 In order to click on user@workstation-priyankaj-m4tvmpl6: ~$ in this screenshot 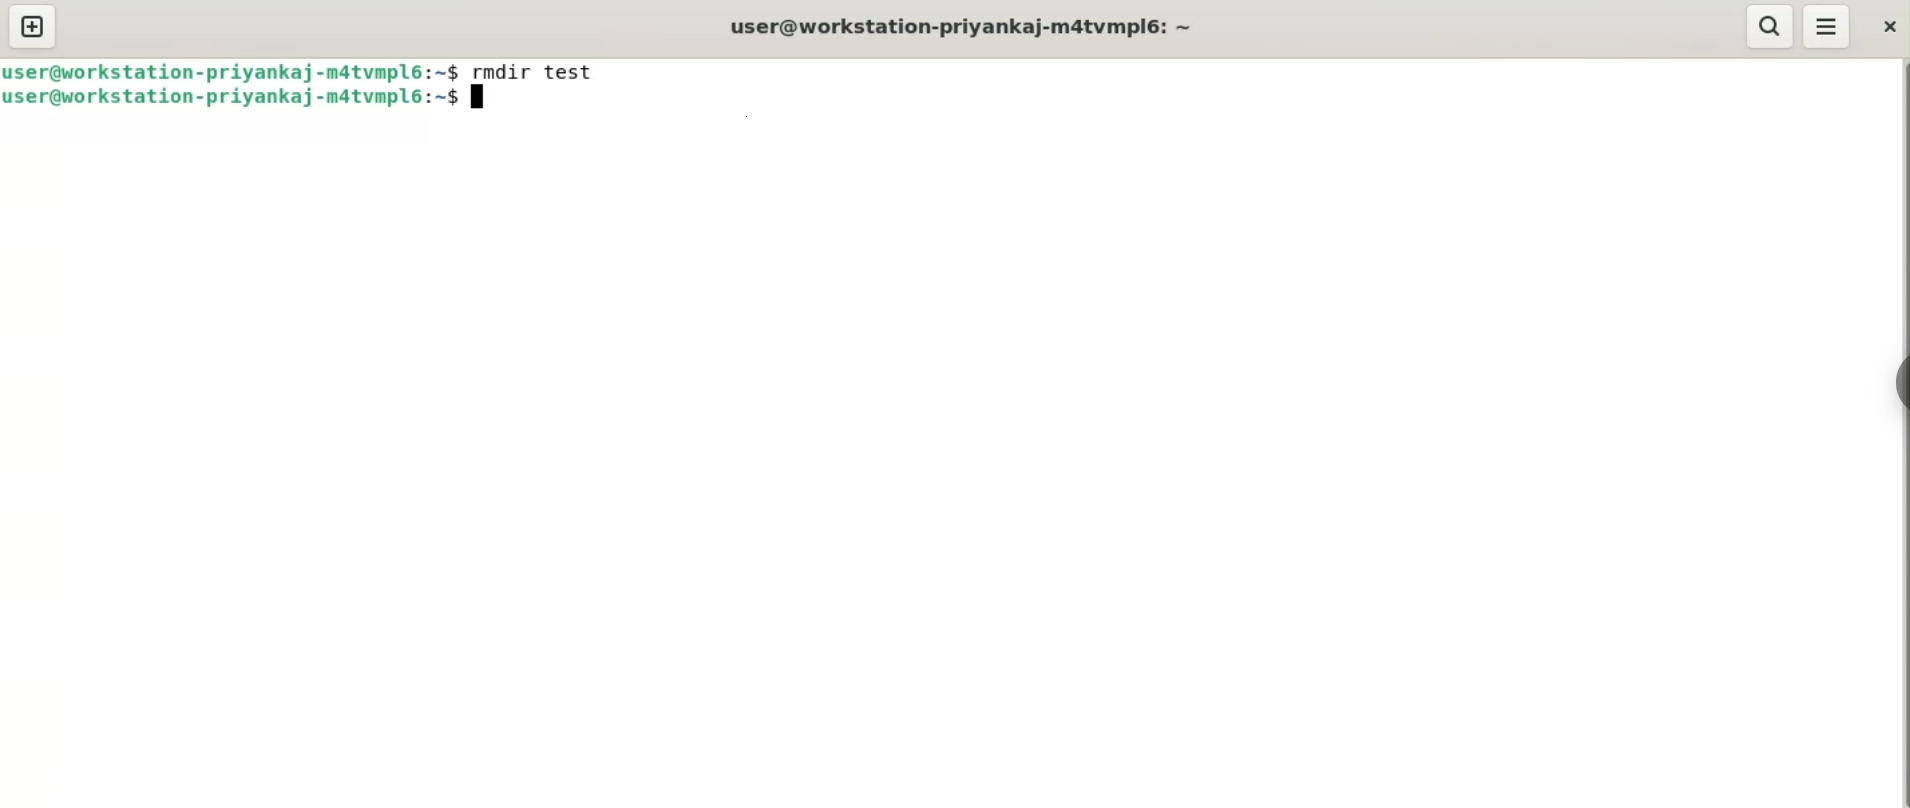, I will do `click(235, 72)`.